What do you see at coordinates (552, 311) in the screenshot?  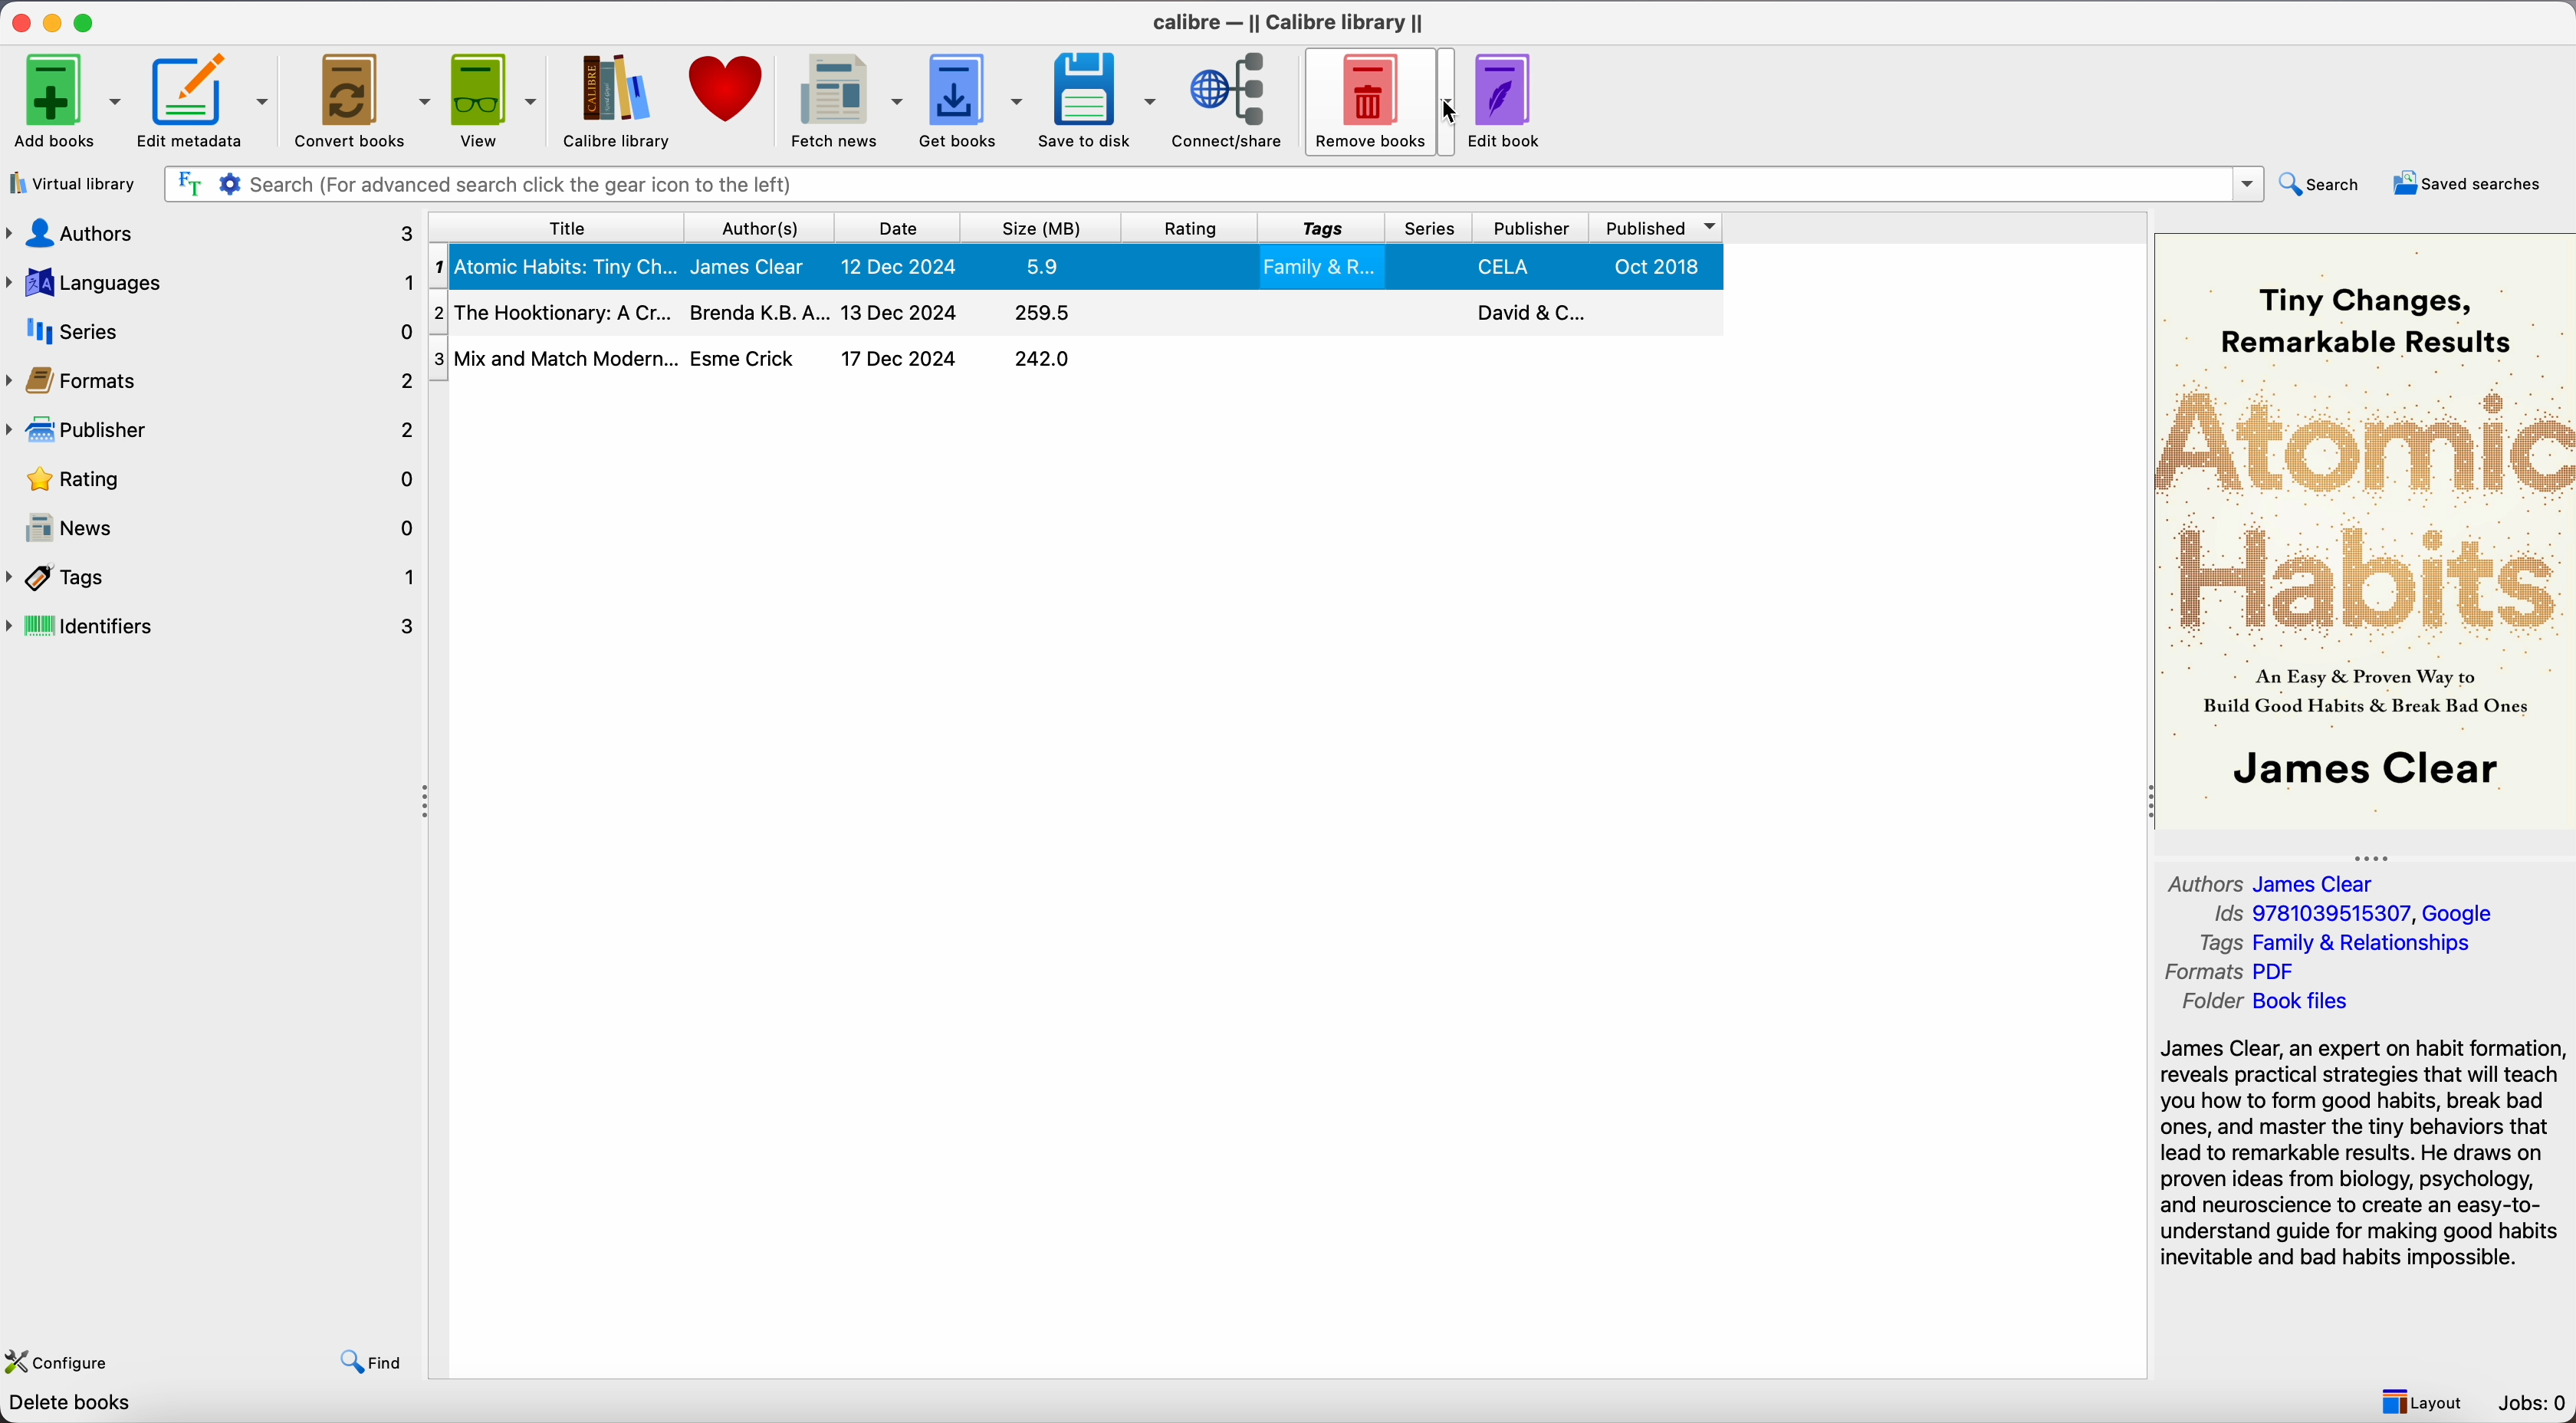 I see `The Hooktionary: A Cr...` at bounding box center [552, 311].